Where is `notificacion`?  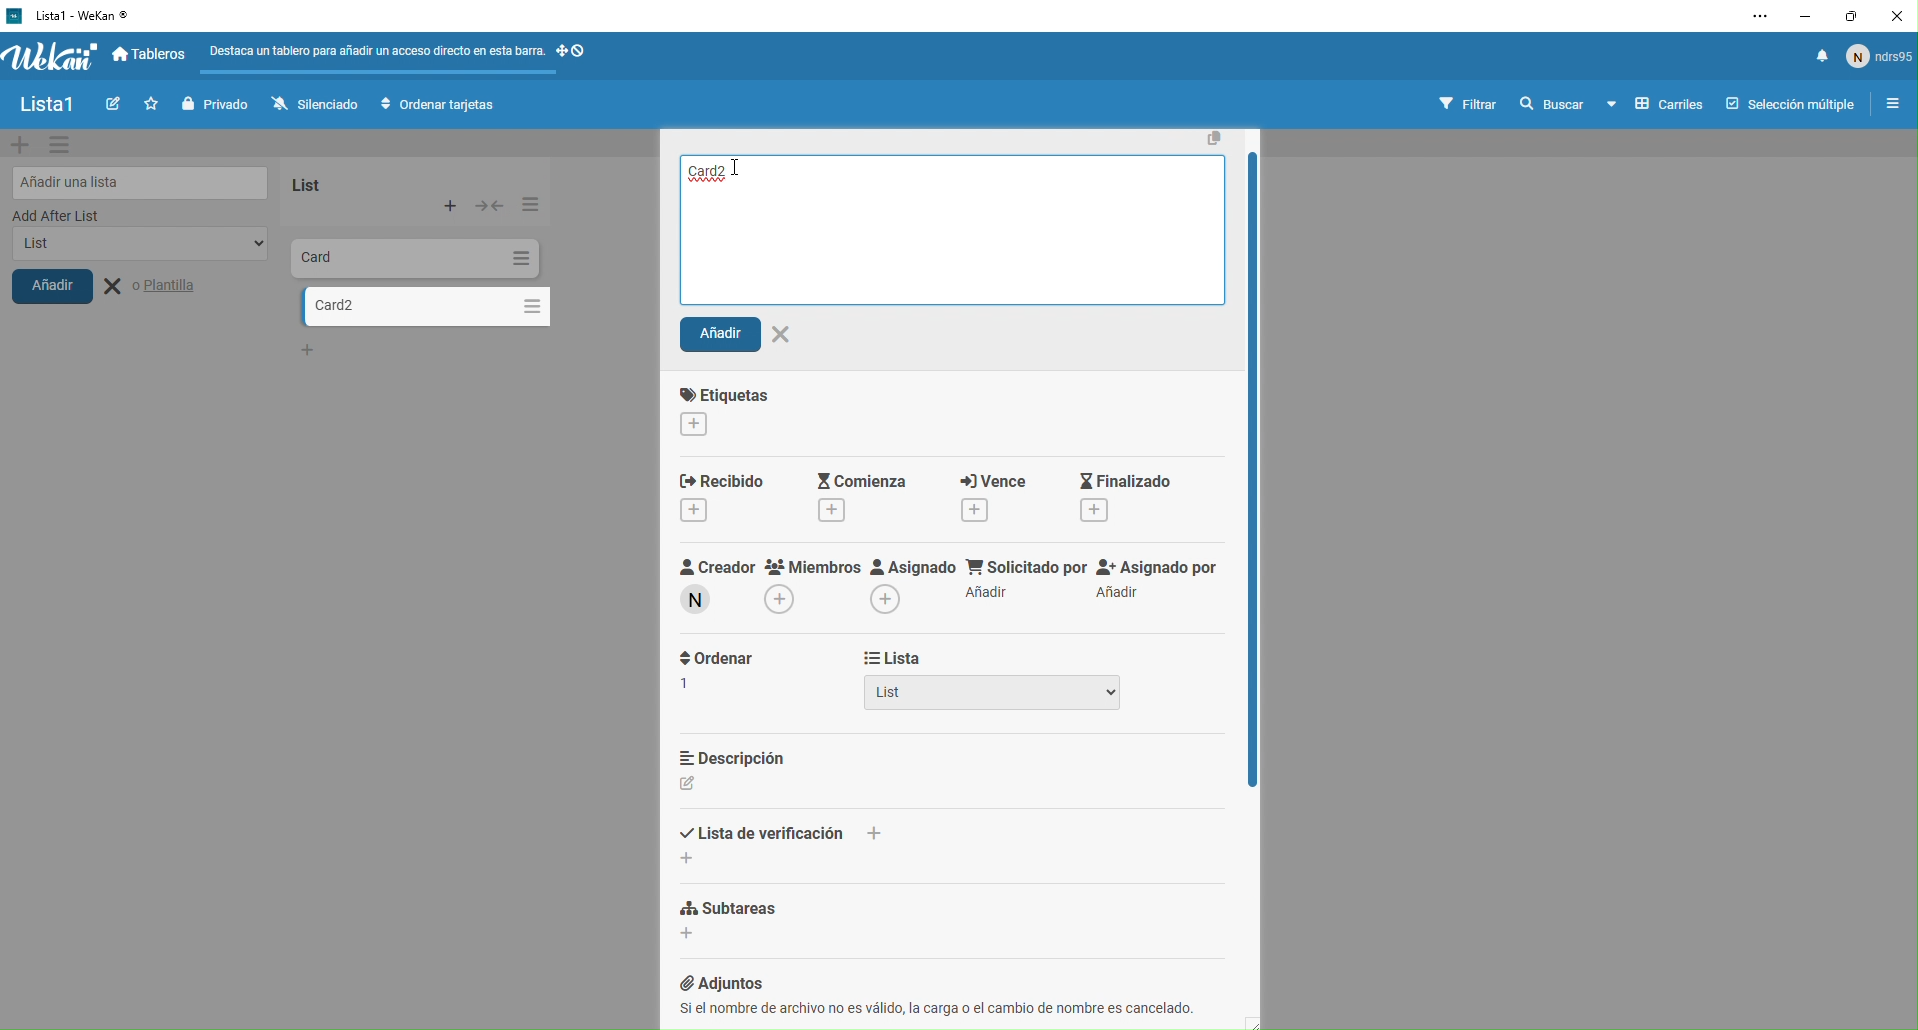
notificacion is located at coordinates (1815, 61).